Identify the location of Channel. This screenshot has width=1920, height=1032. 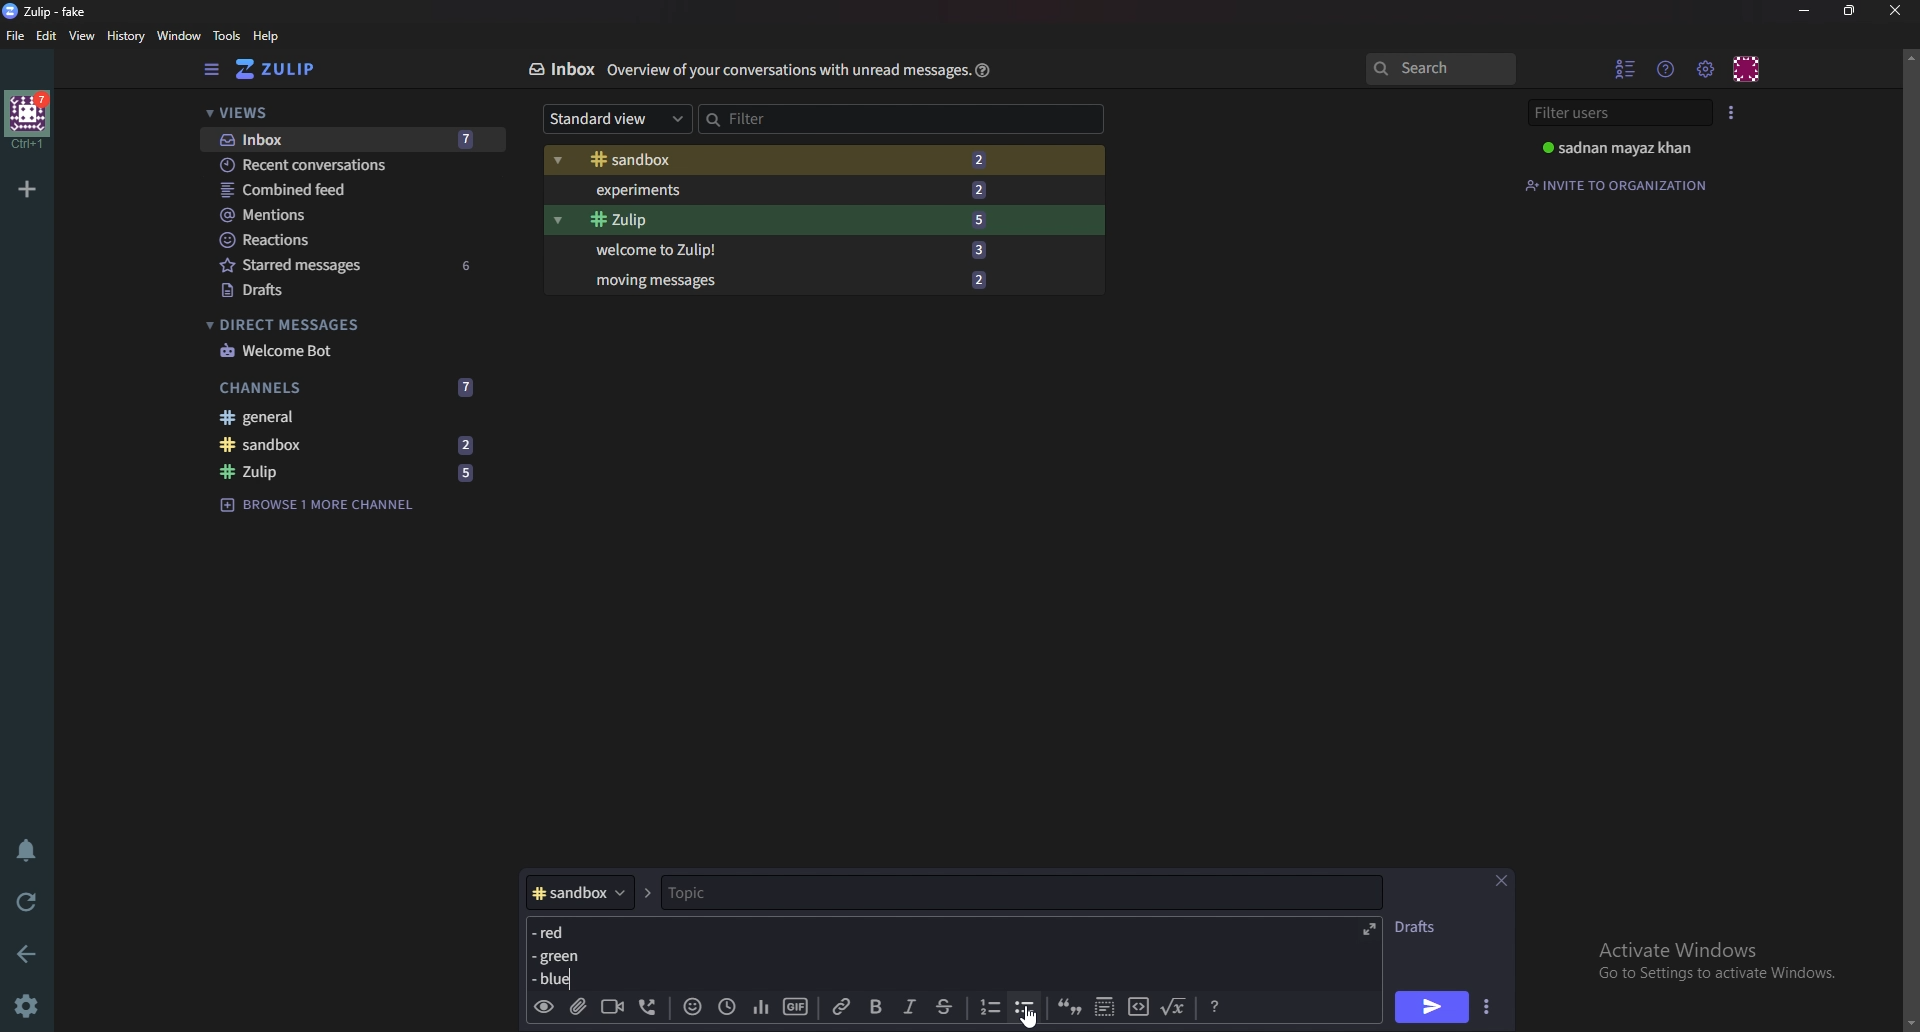
(581, 893).